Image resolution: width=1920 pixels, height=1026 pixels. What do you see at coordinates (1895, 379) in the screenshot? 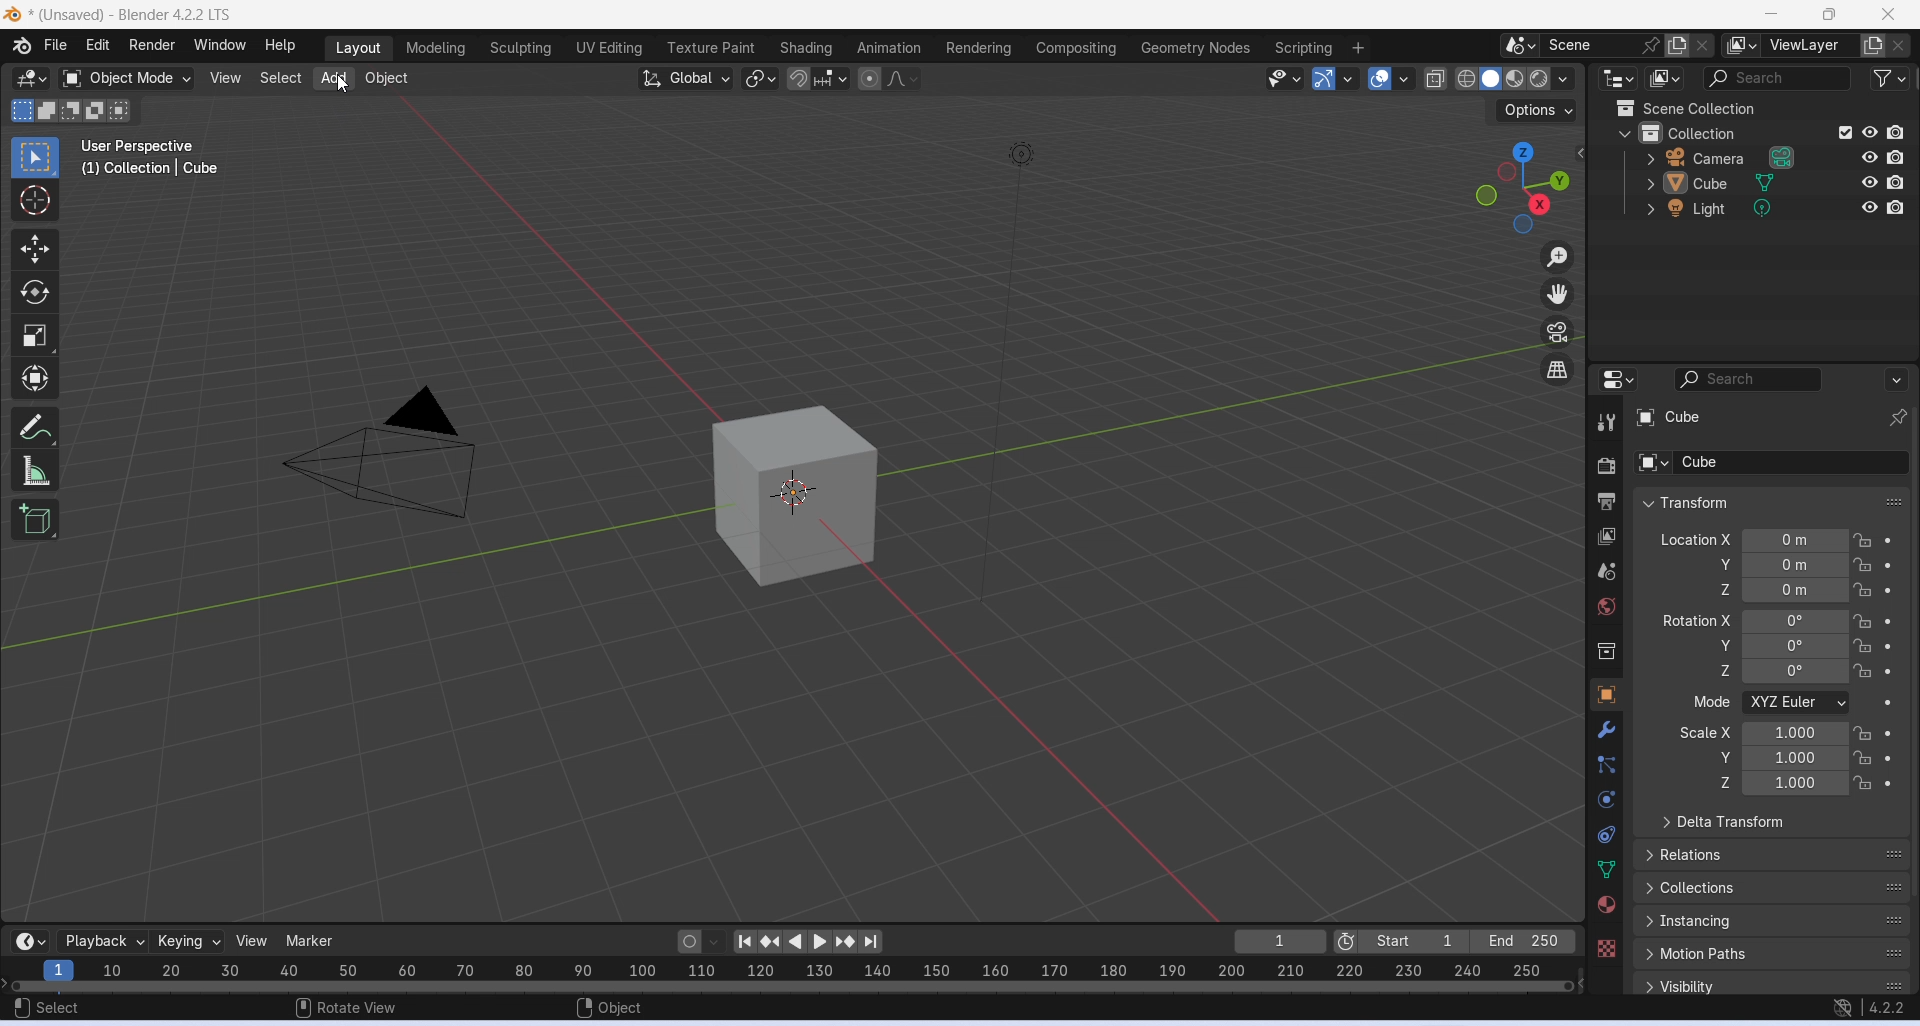
I see `options` at bounding box center [1895, 379].